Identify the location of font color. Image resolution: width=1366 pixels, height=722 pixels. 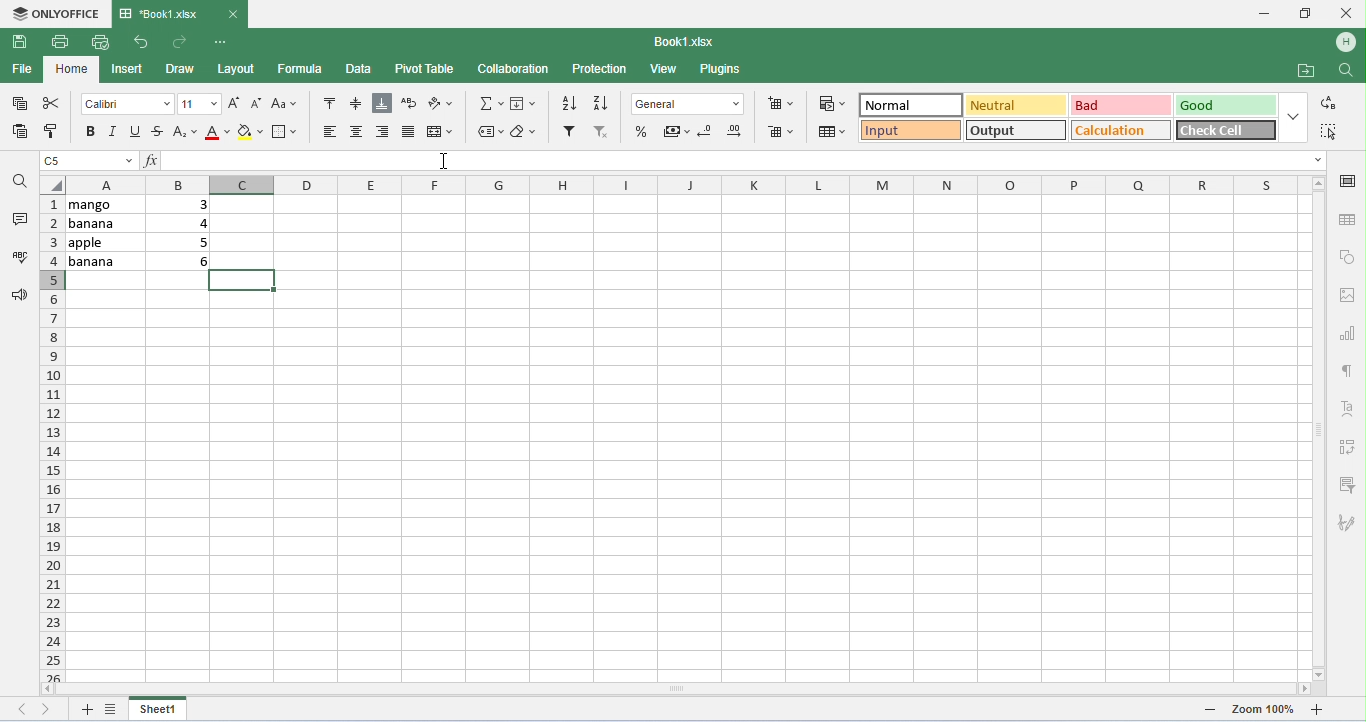
(215, 133).